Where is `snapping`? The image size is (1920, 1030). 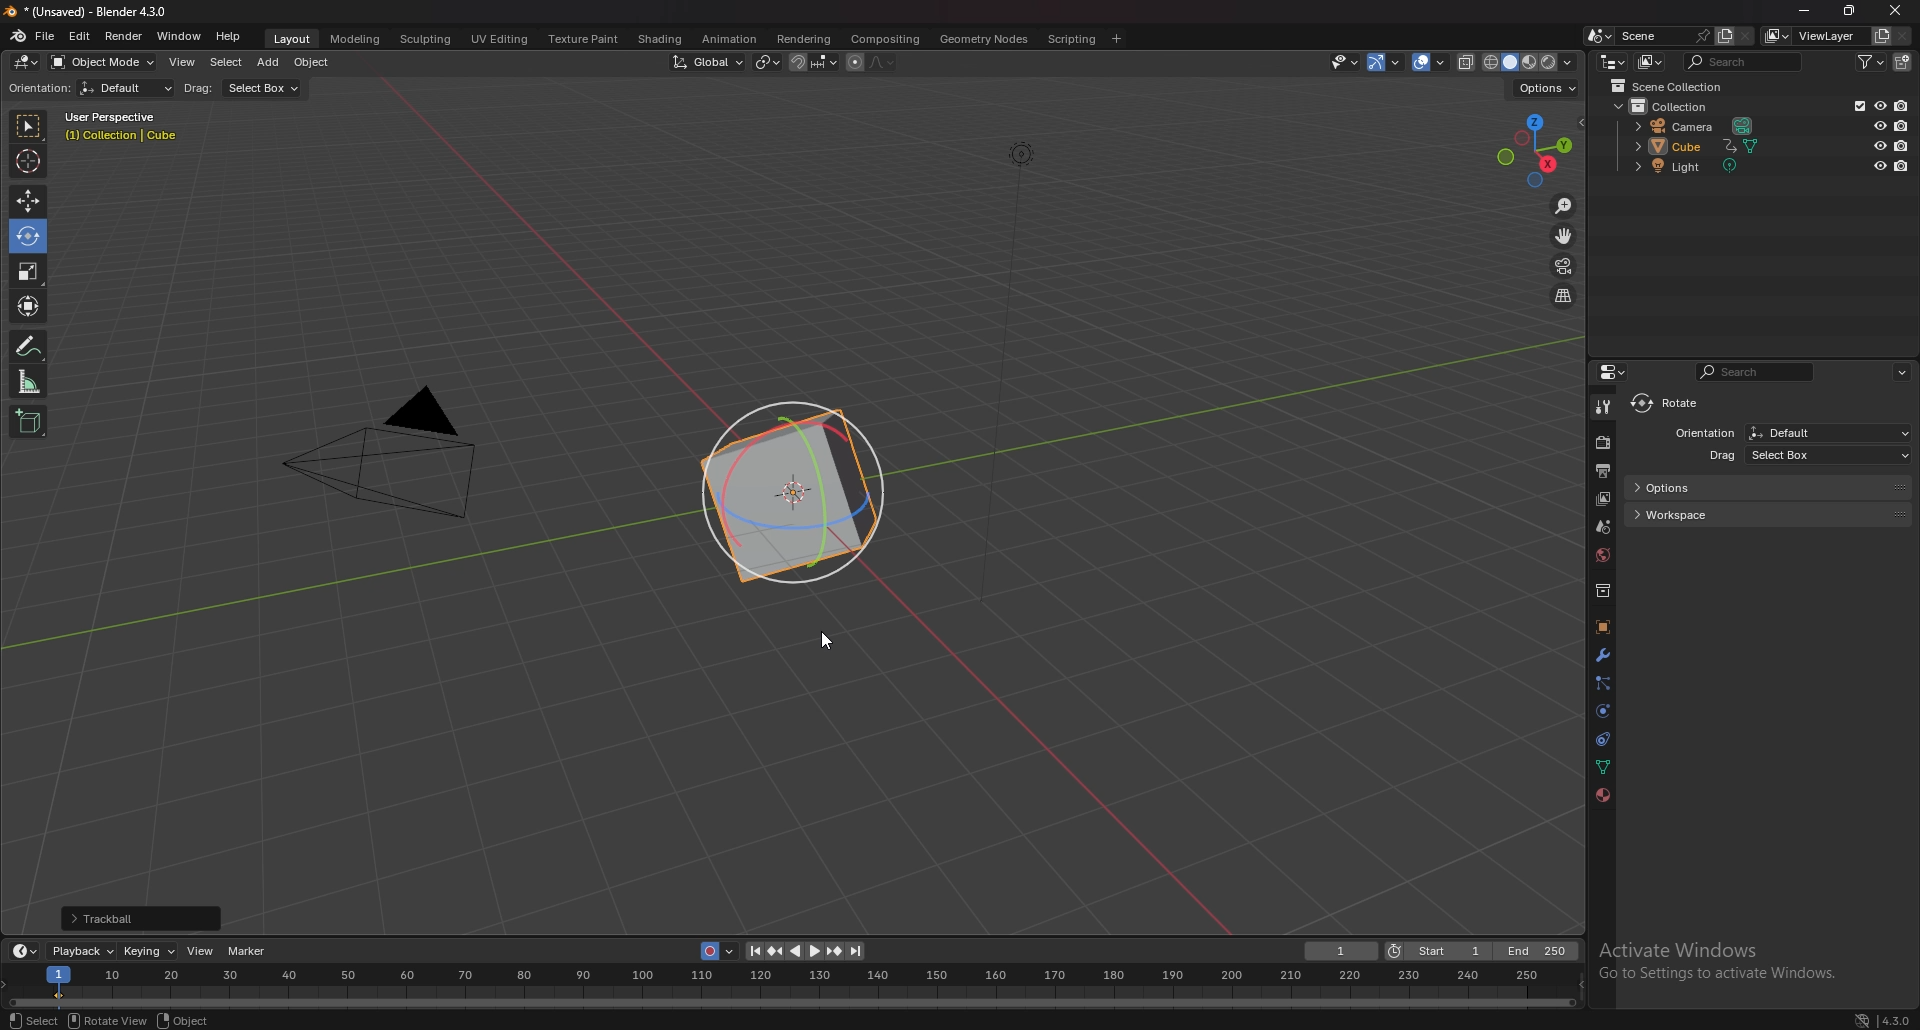 snapping is located at coordinates (814, 62).